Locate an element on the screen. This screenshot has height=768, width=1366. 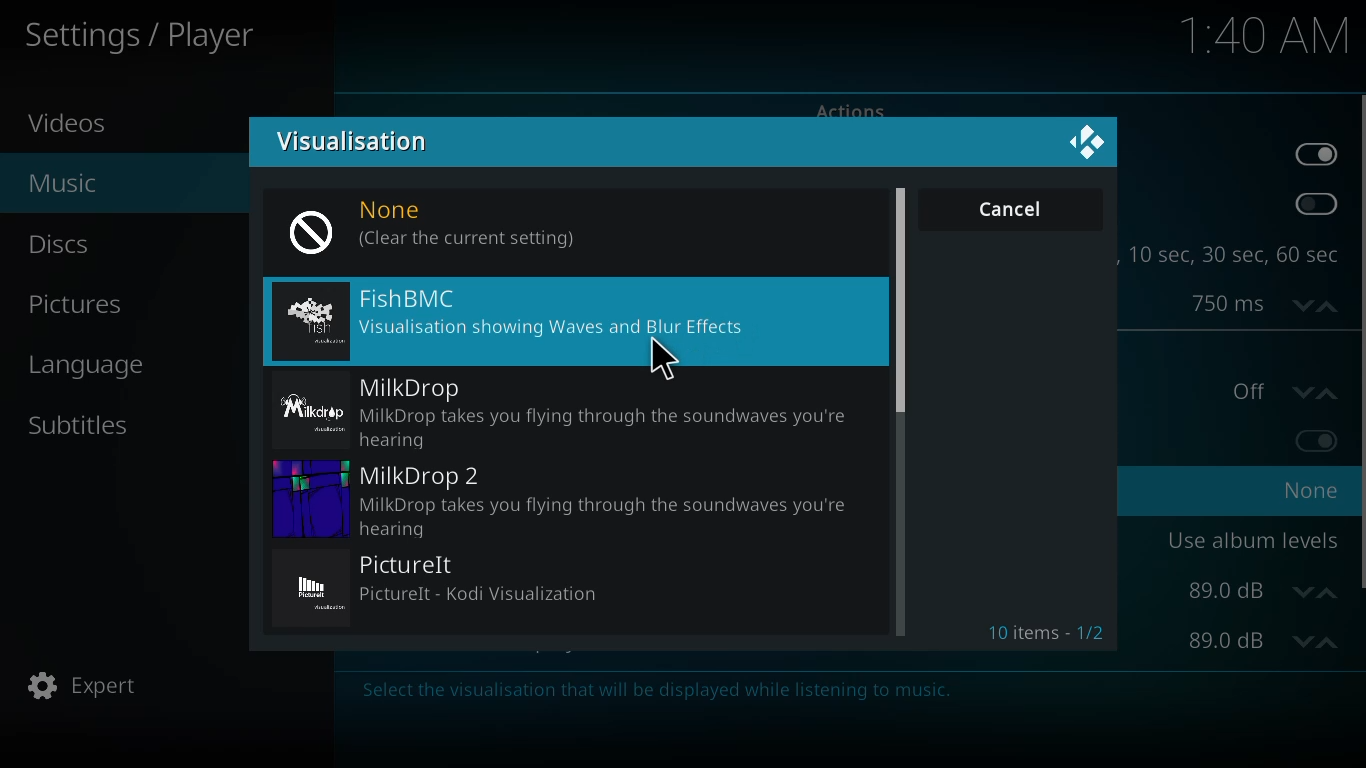
language is located at coordinates (95, 365).